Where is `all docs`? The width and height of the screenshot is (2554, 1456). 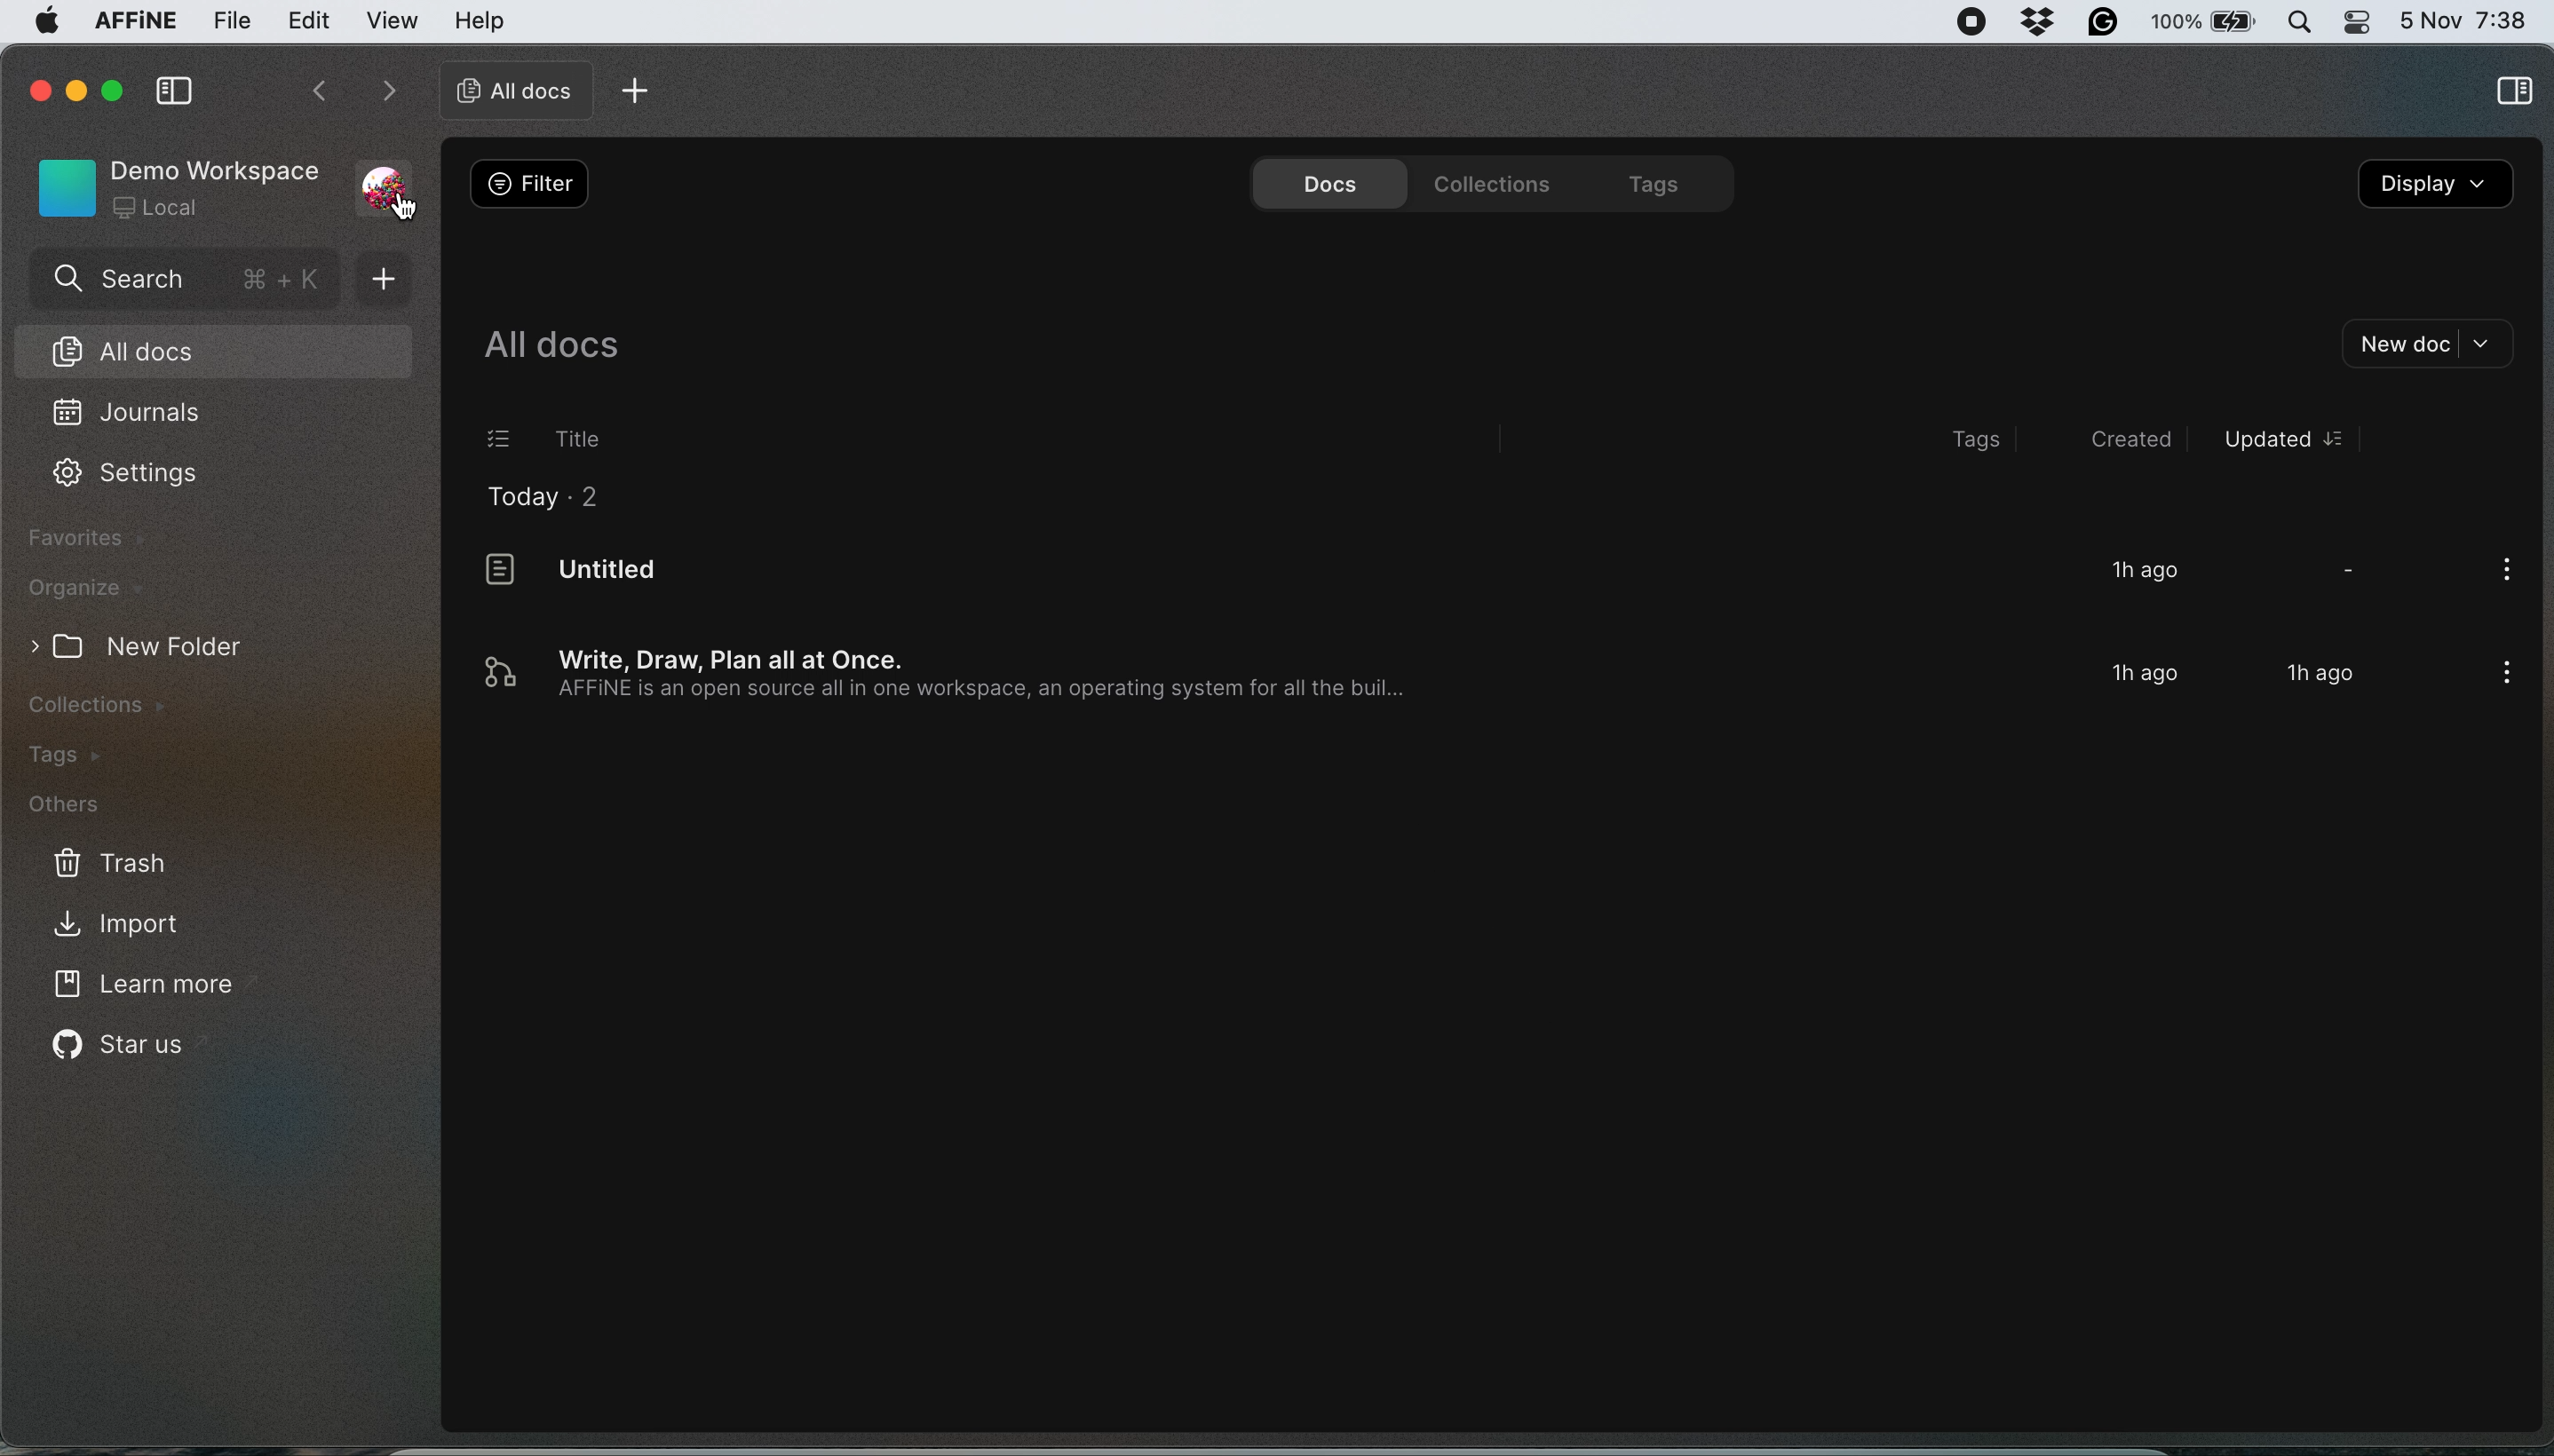 all docs is located at coordinates (203, 349).